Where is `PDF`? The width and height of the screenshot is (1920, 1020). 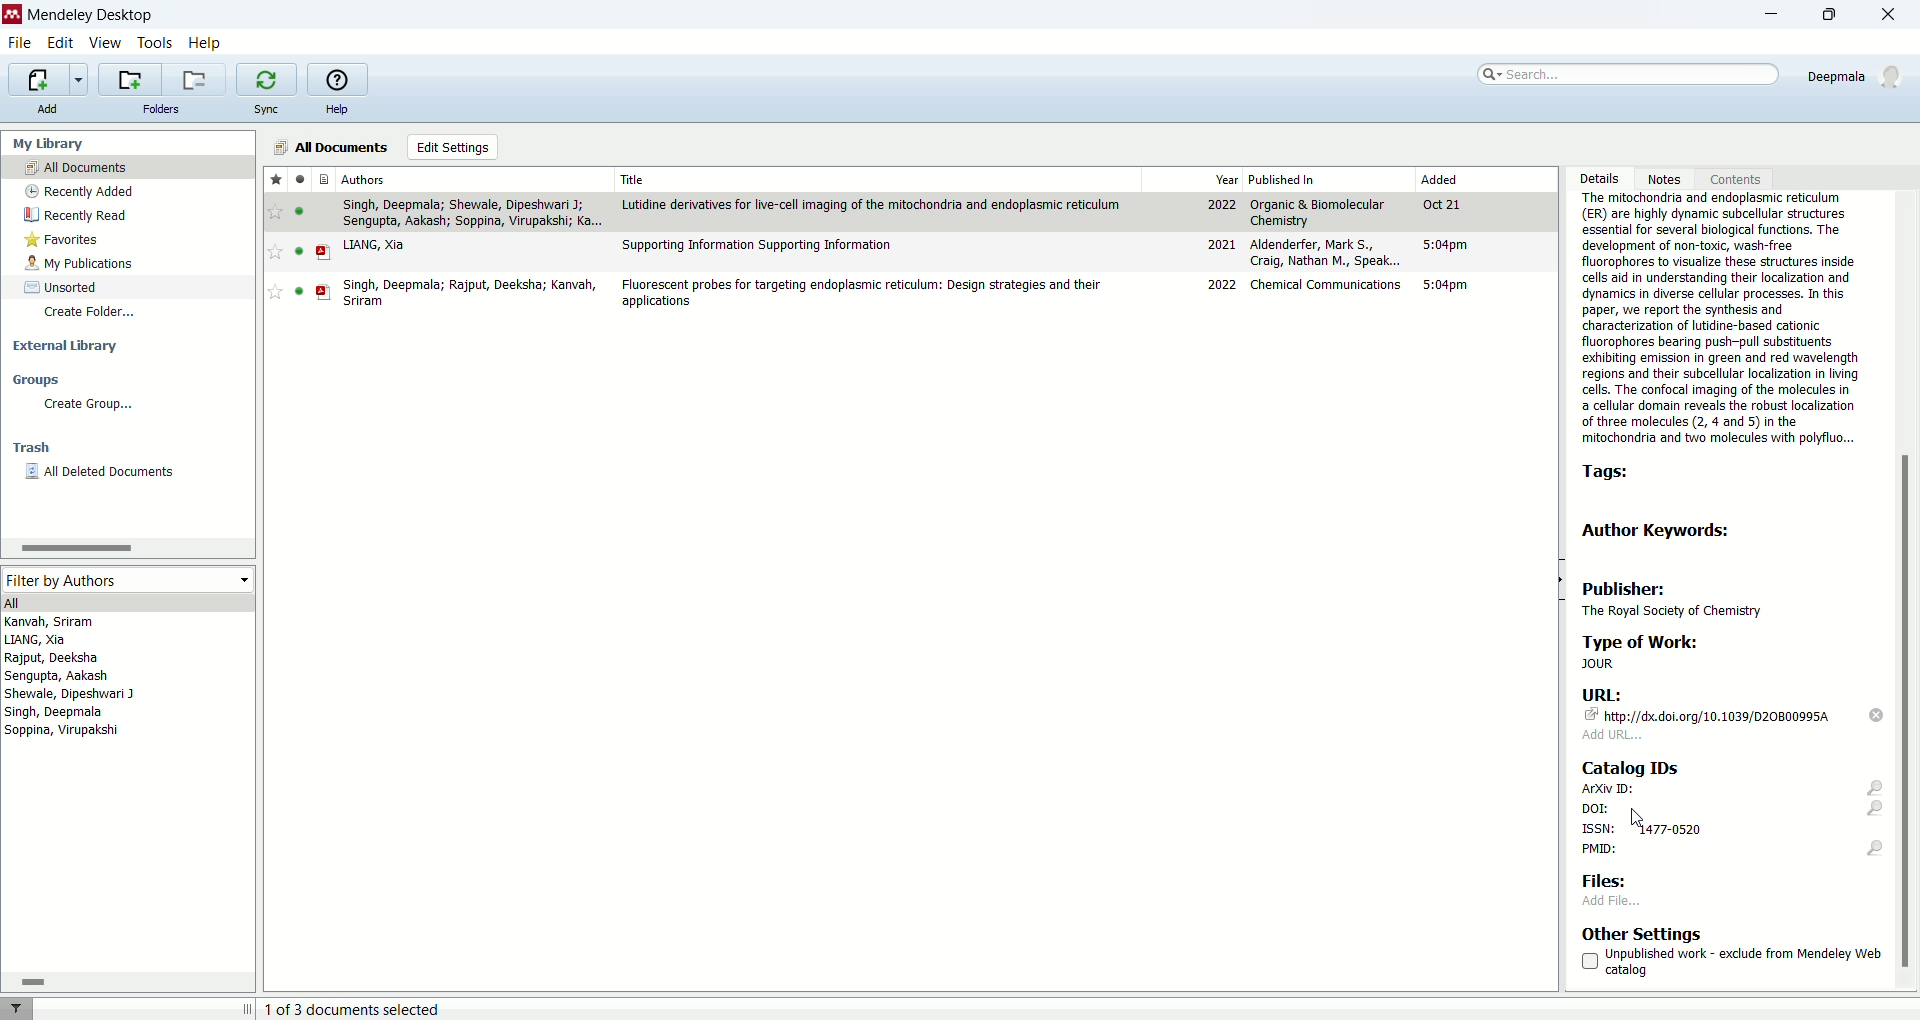 PDF is located at coordinates (324, 253).